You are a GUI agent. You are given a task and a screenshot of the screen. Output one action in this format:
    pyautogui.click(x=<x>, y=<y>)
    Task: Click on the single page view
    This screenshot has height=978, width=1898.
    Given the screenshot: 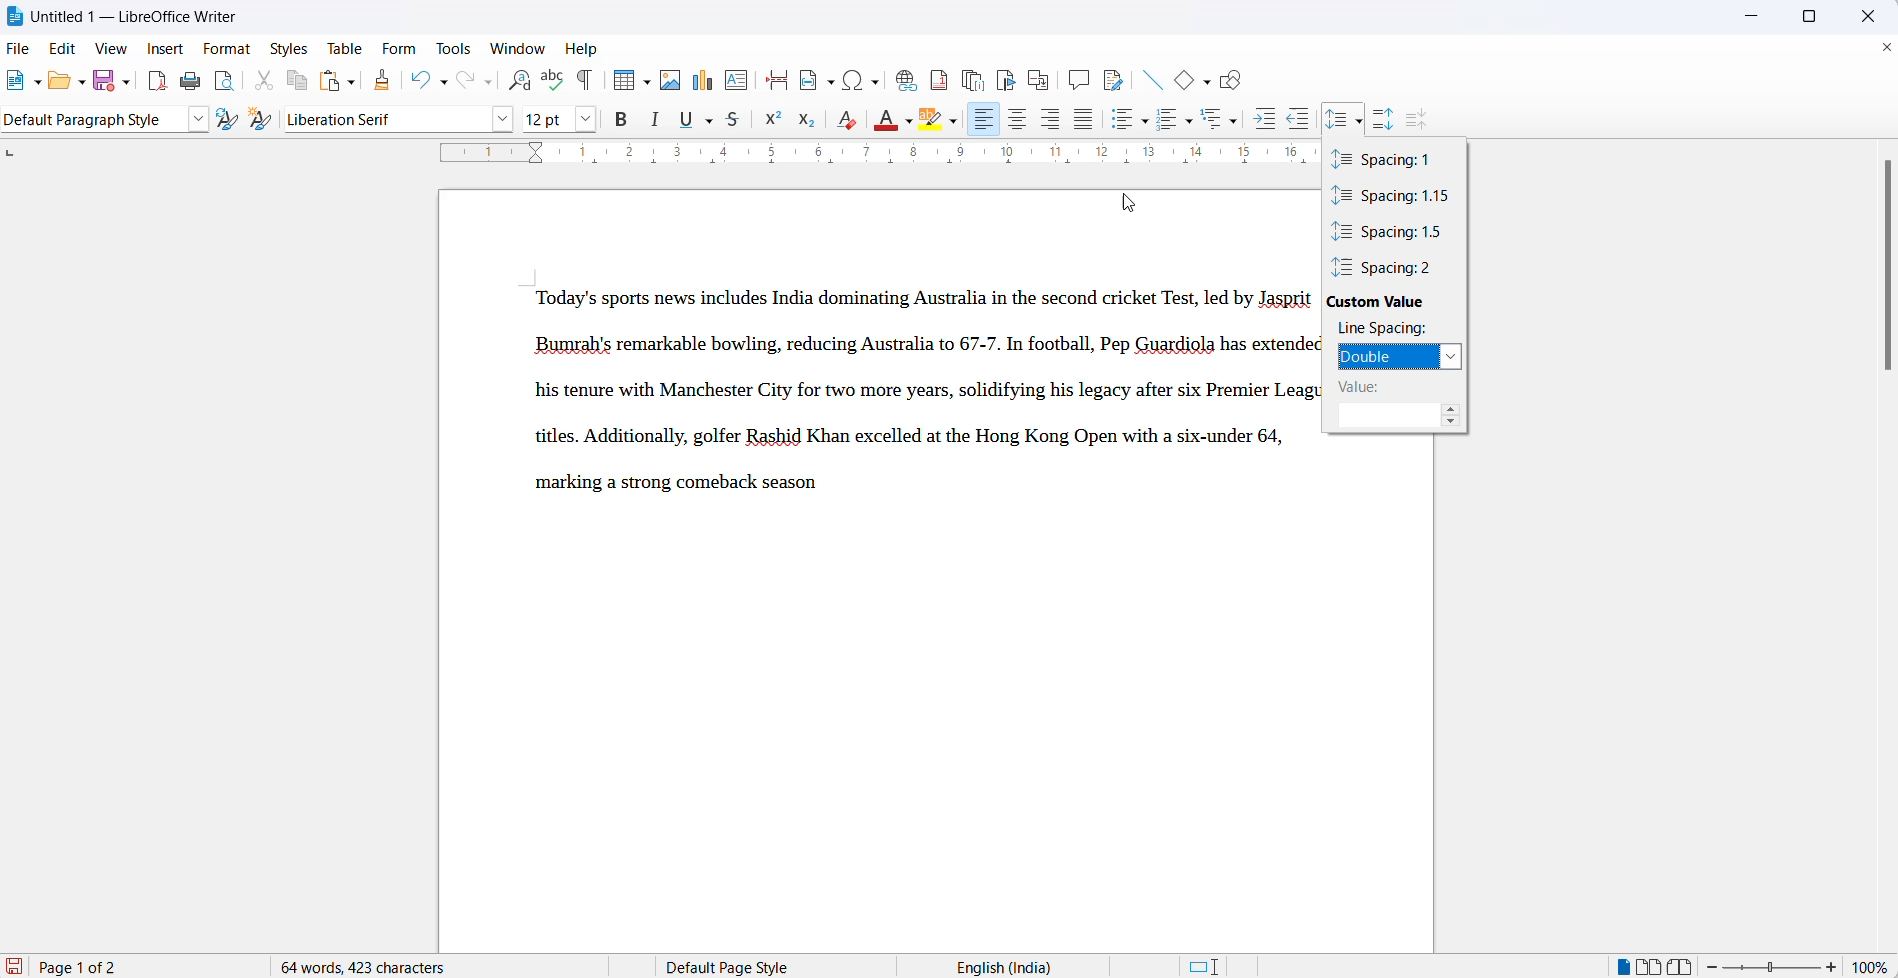 What is the action you would take?
    pyautogui.click(x=1619, y=965)
    